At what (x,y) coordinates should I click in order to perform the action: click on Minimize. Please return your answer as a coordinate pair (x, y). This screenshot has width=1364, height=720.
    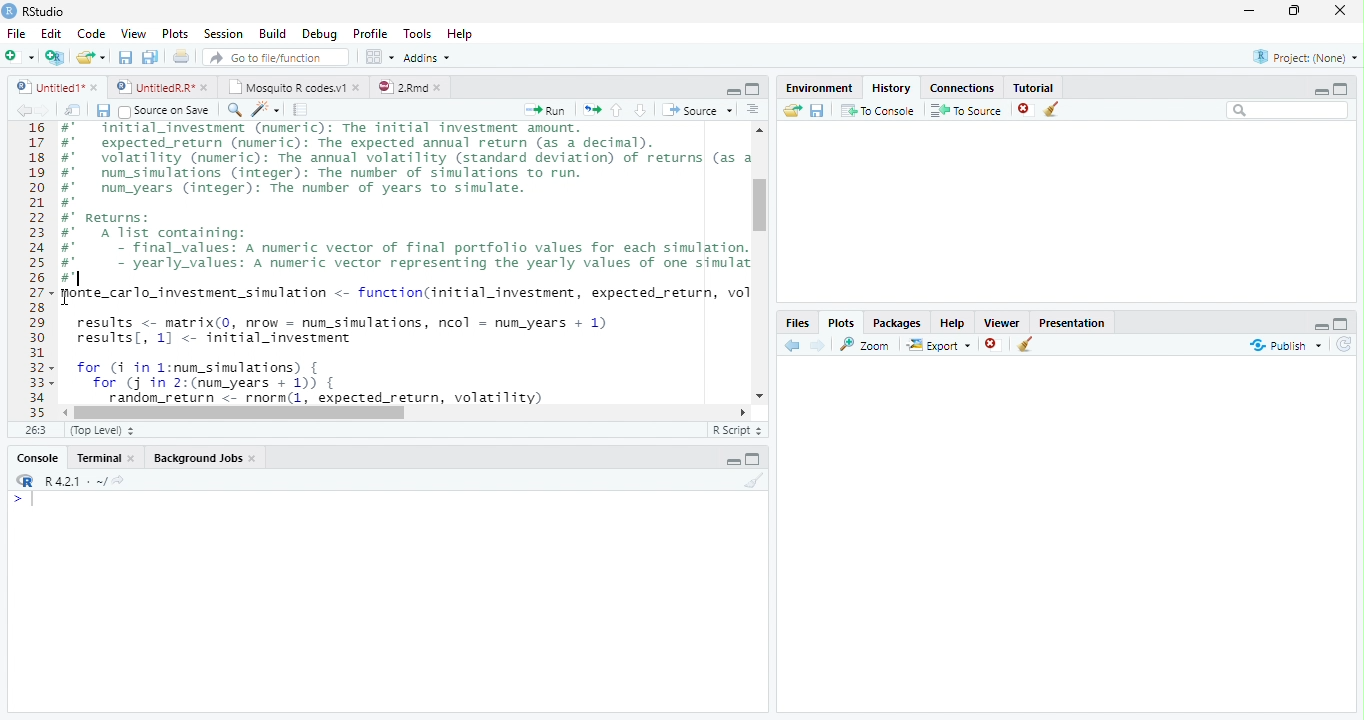
    Looking at the image, I should click on (1253, 12).